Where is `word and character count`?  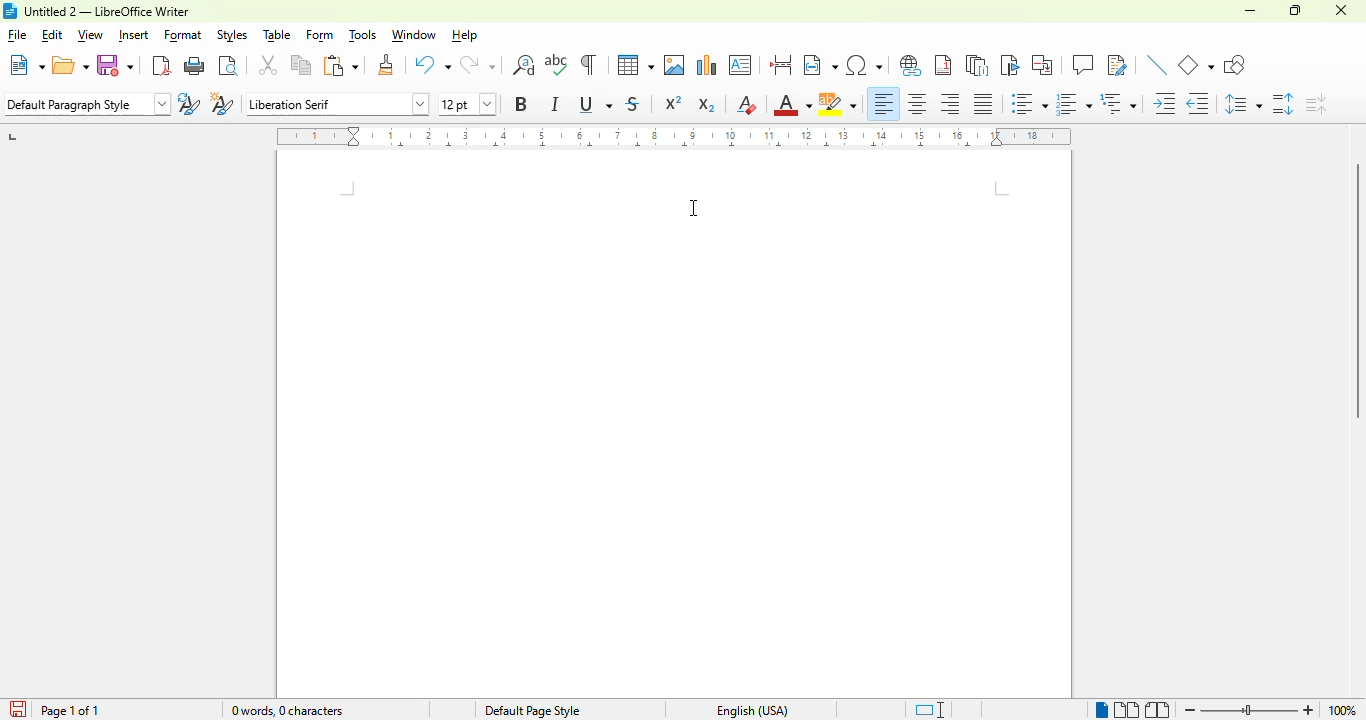
word and character count is located at coordinates (288, 710).